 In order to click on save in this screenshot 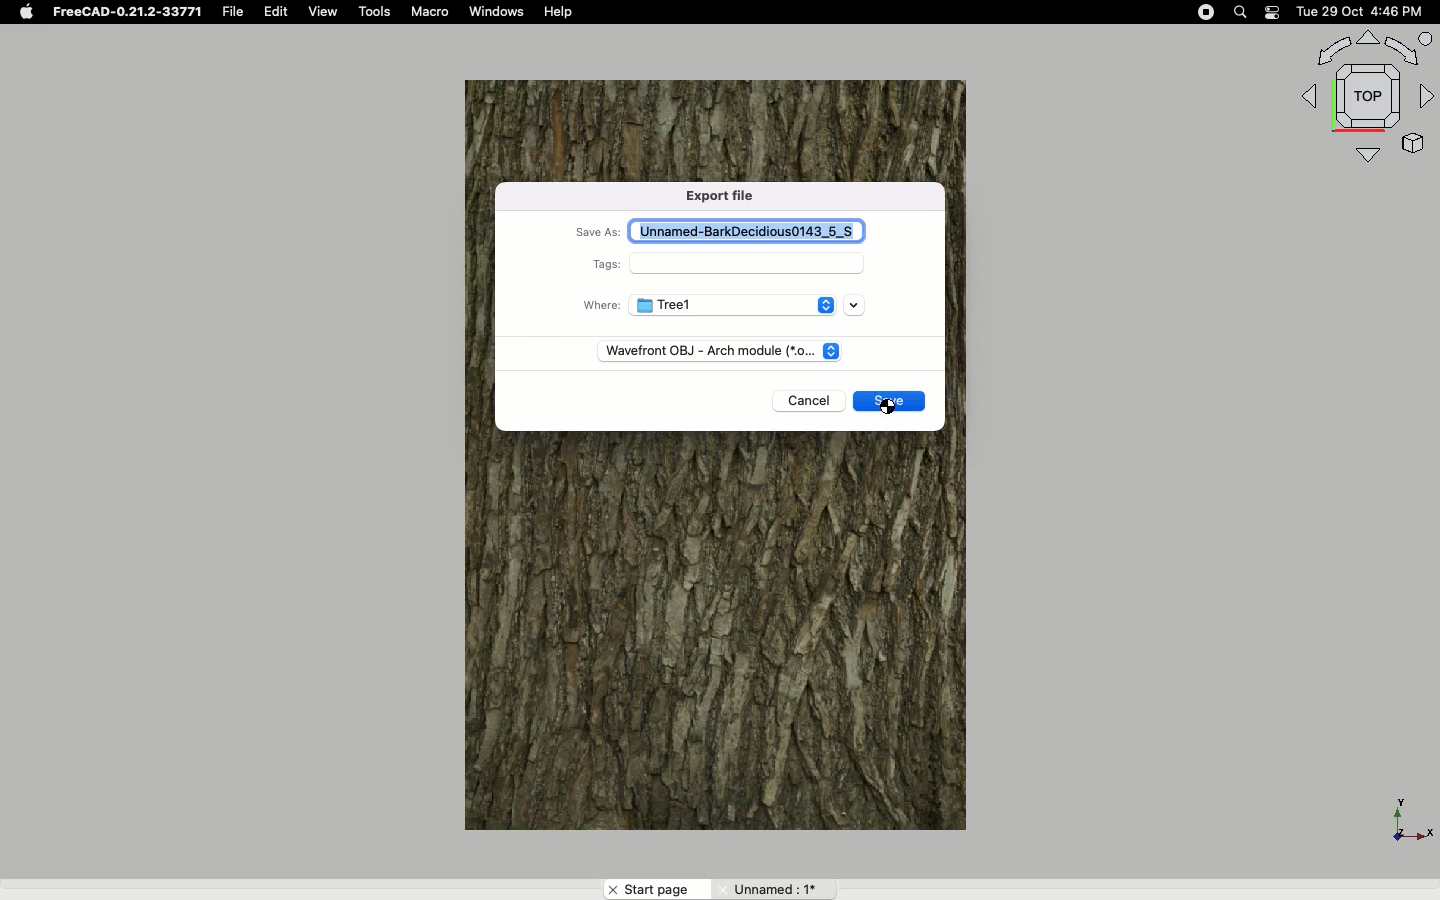, I will do `click(893, 403)`.